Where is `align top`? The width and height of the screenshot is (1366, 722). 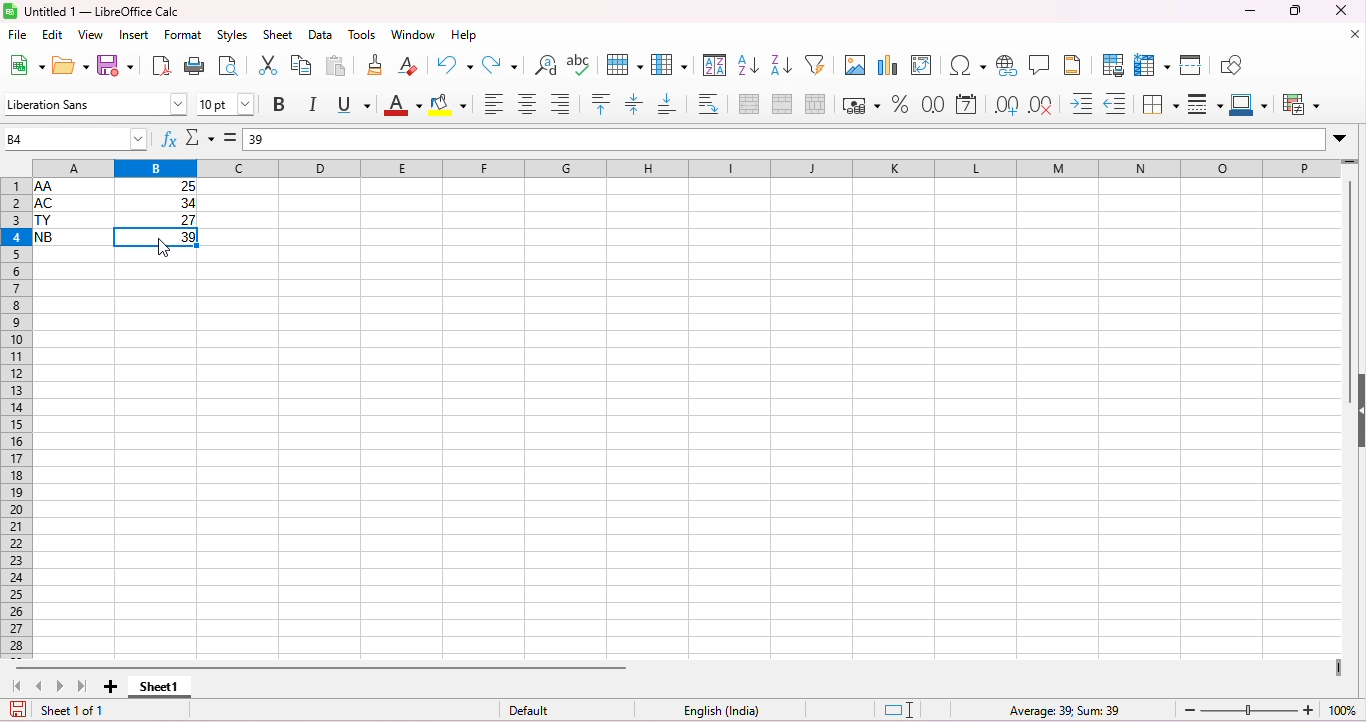
align top is located at coordinates (603, 103).